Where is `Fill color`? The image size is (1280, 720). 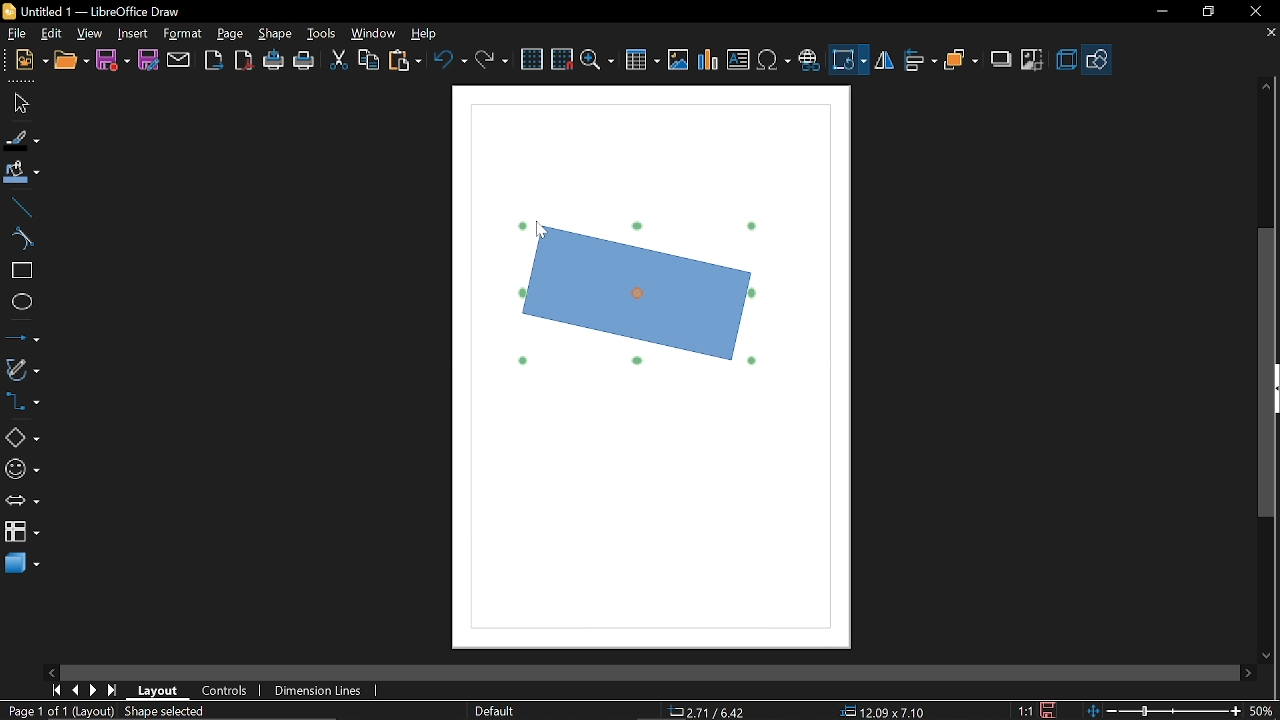
Fill color is located at coordinates (22, 173).